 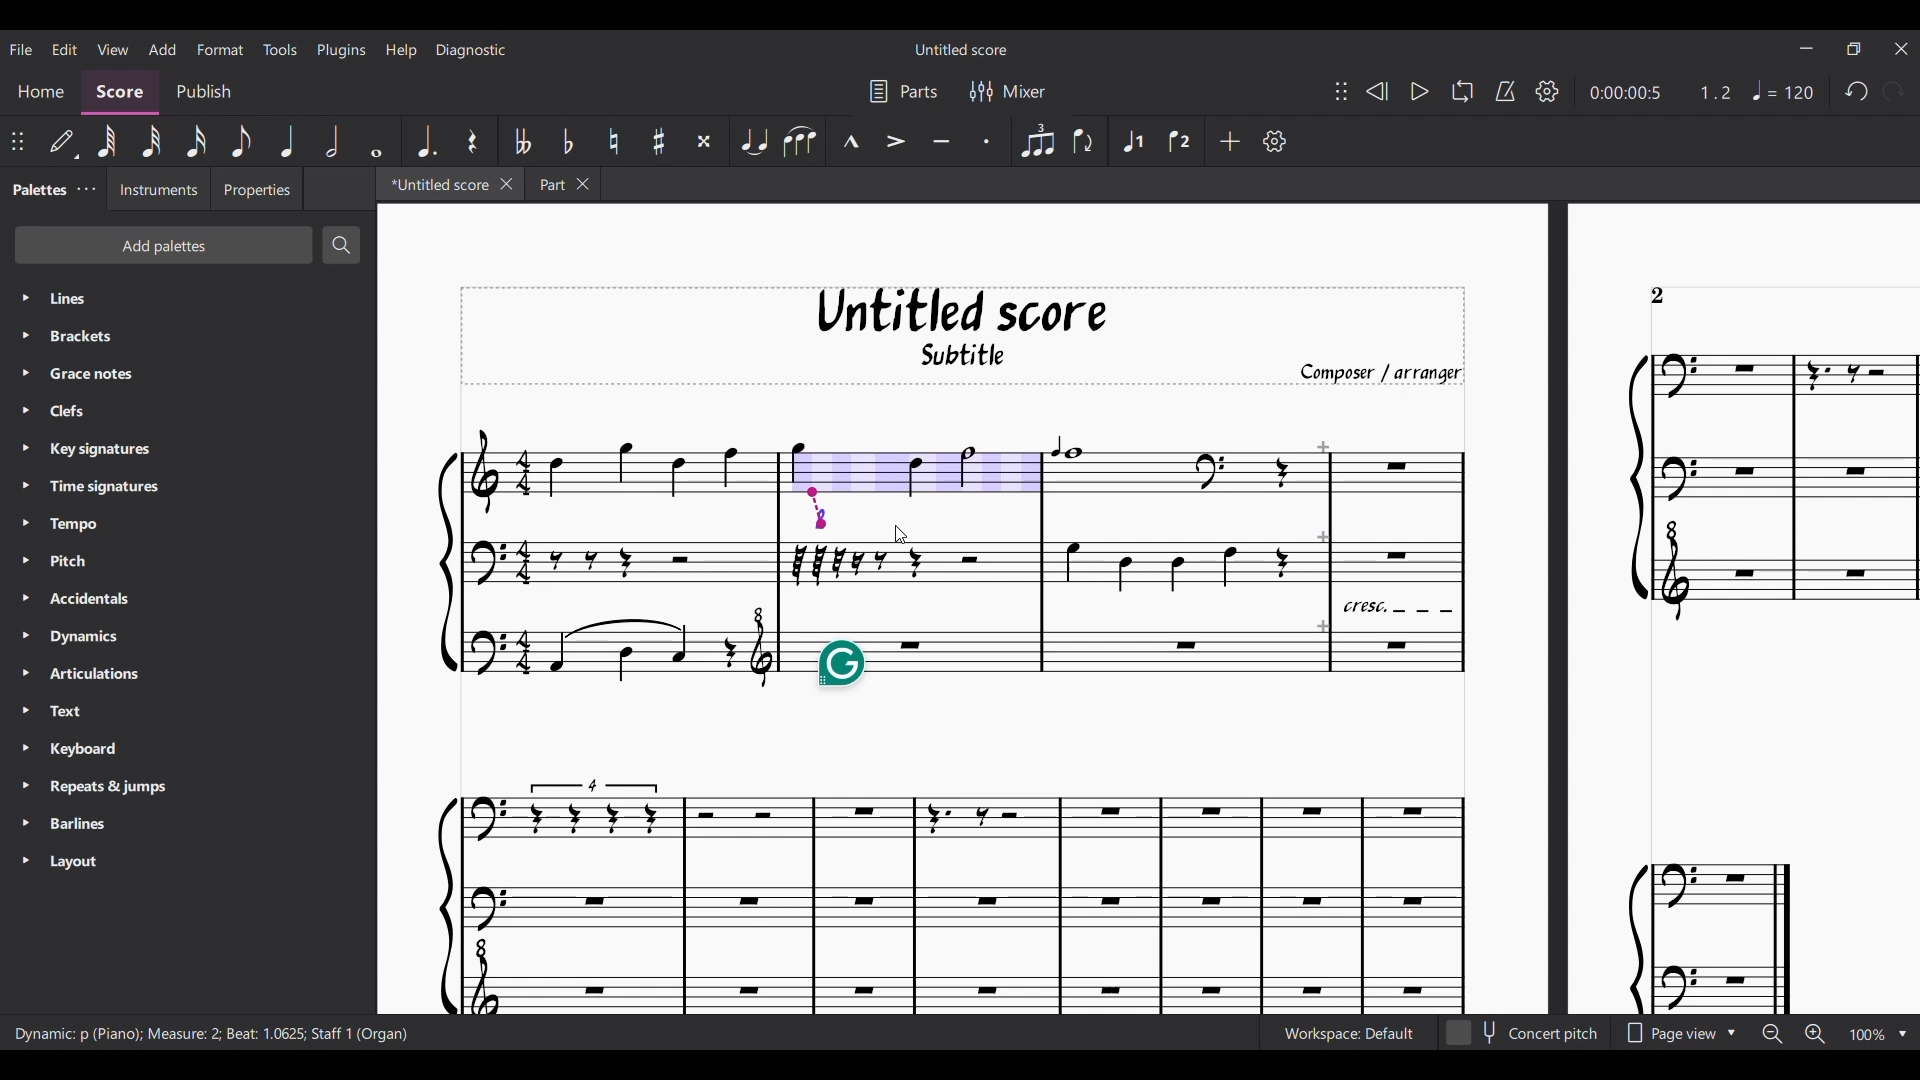 What do you see at coordinates (817, 508) in the screenshot?
I see `Indicates note the dynamic marking is going to get attached to` at bounding box center [817, 508].